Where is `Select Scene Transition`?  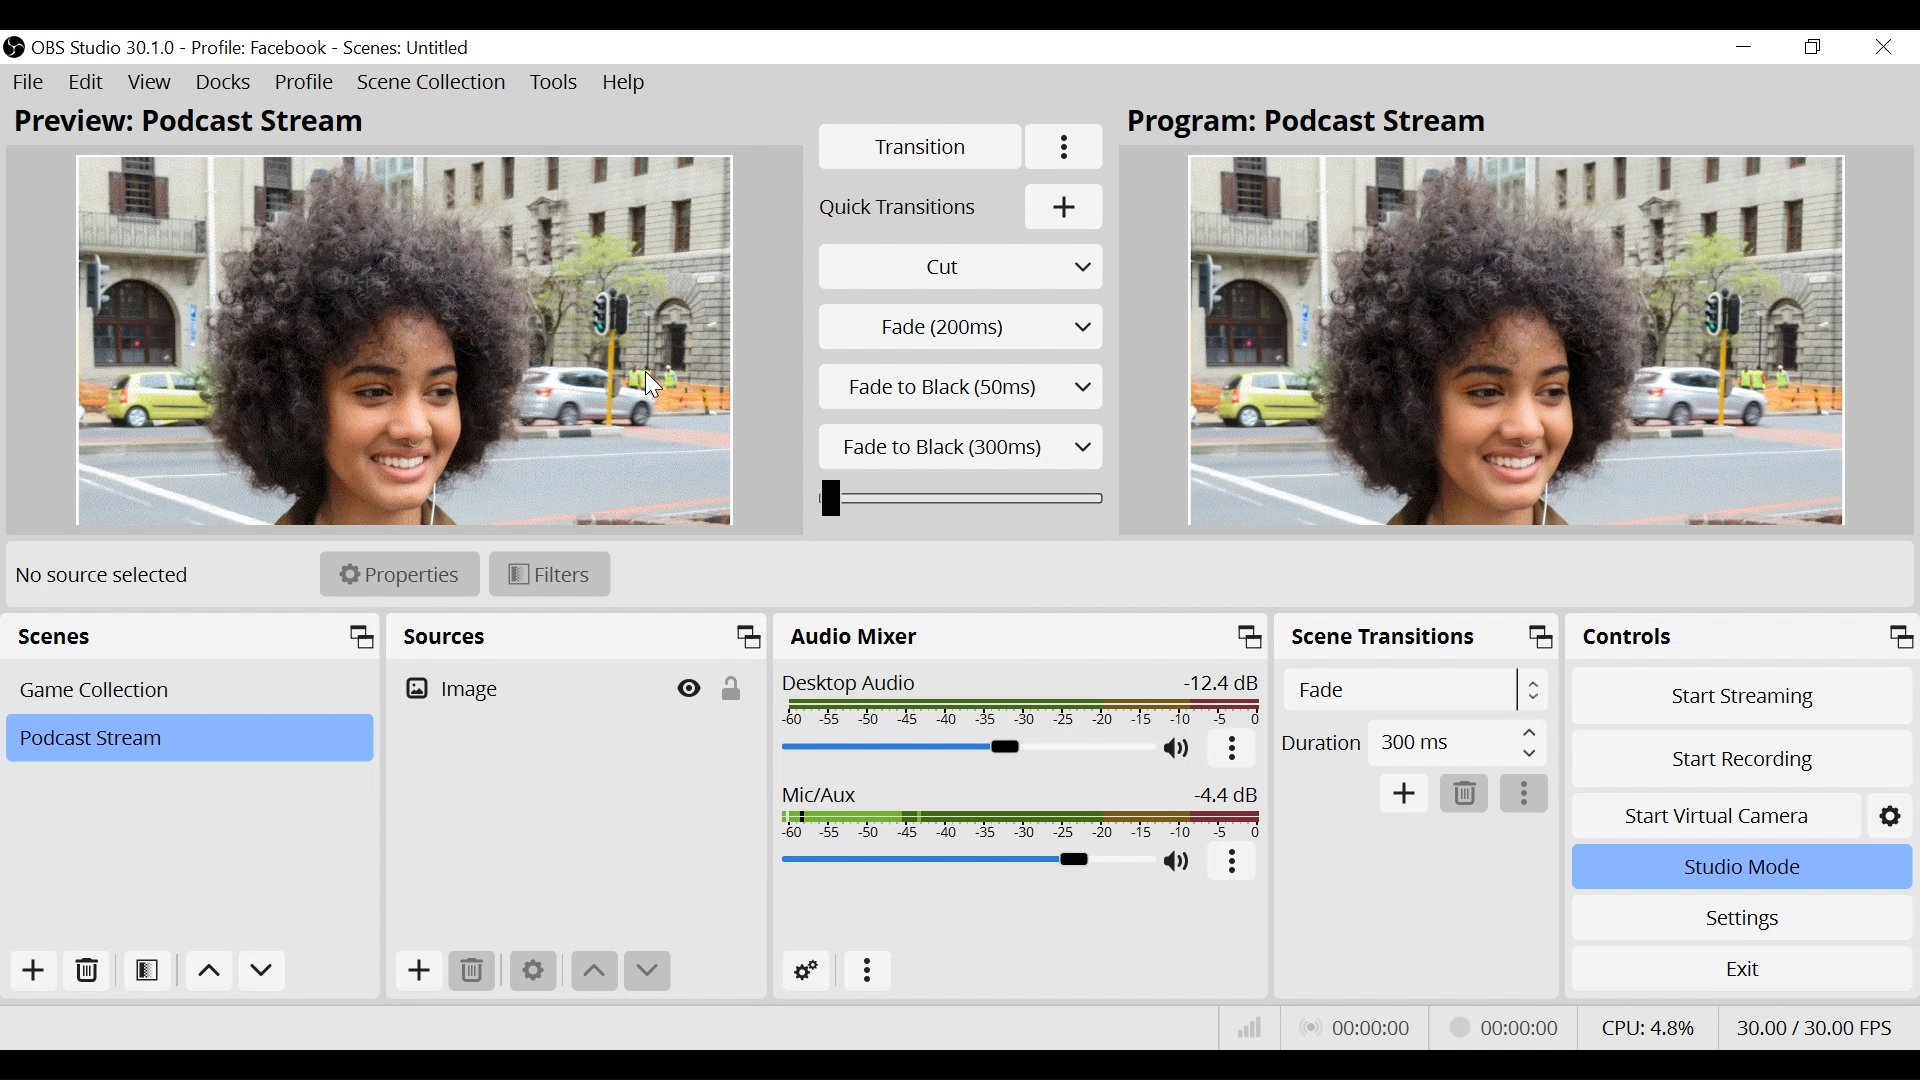 Select Scene Transition is located at coordinates (962, 327).